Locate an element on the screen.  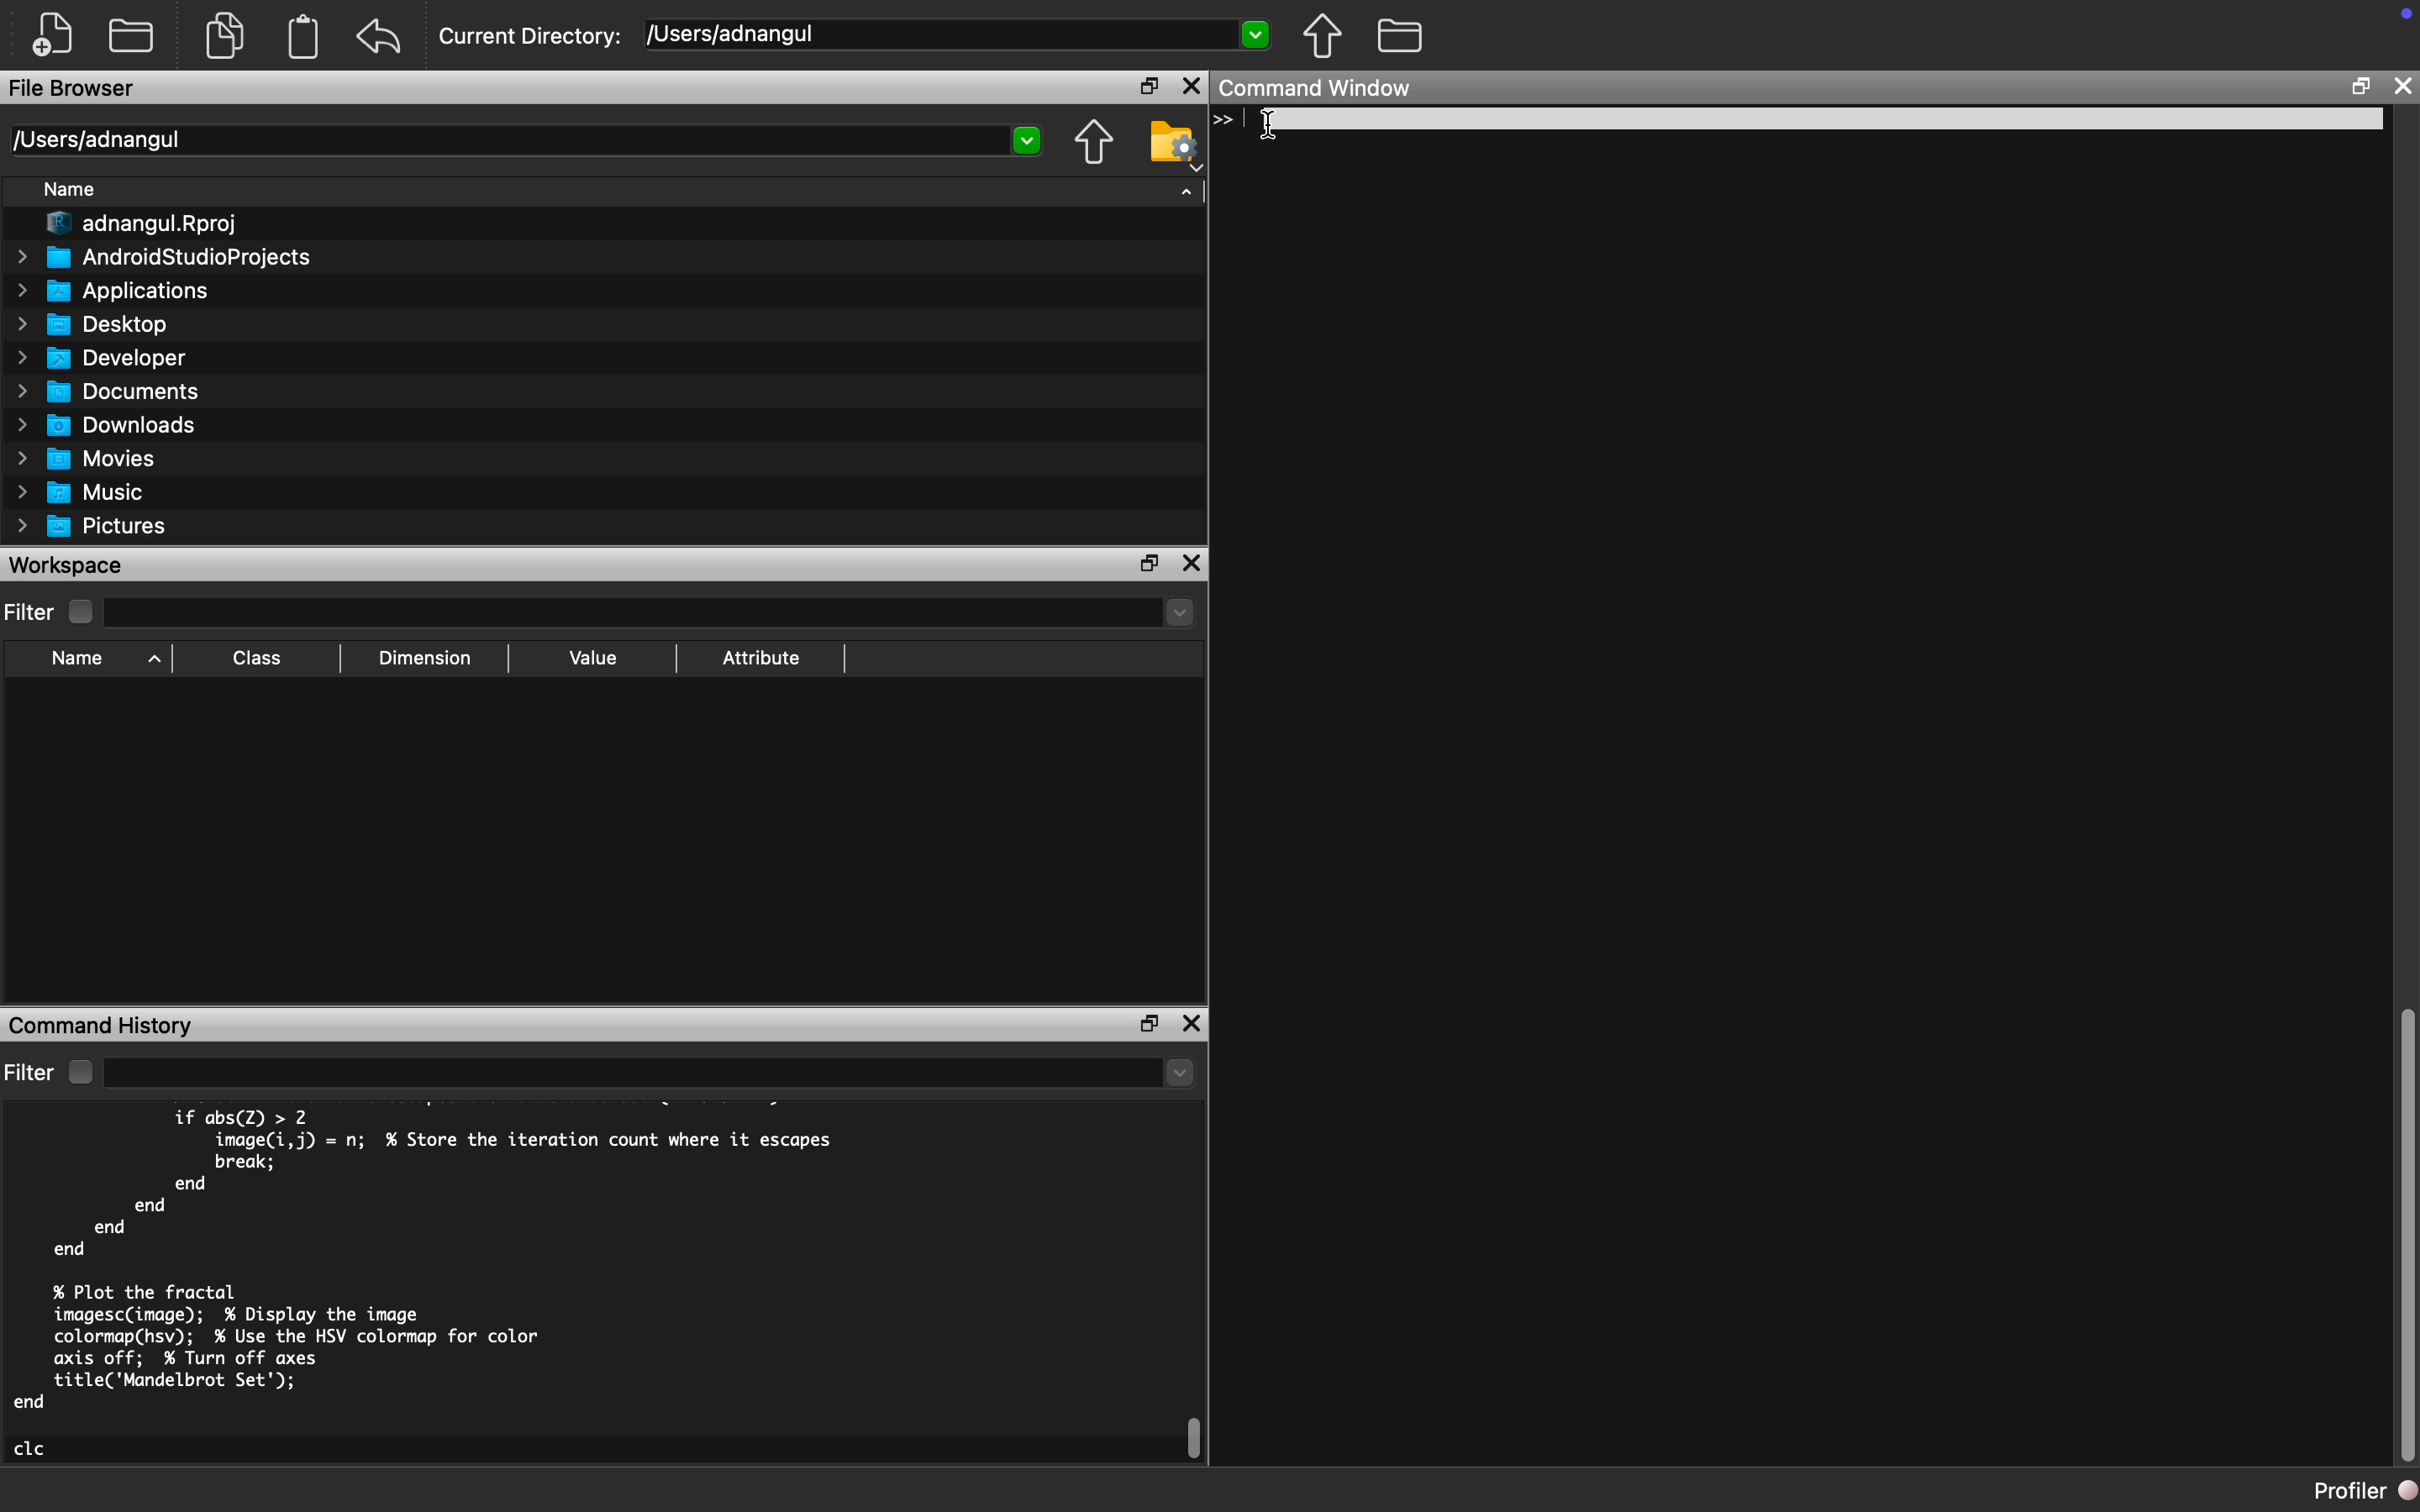
Redo is located at coordinates (384, 38).